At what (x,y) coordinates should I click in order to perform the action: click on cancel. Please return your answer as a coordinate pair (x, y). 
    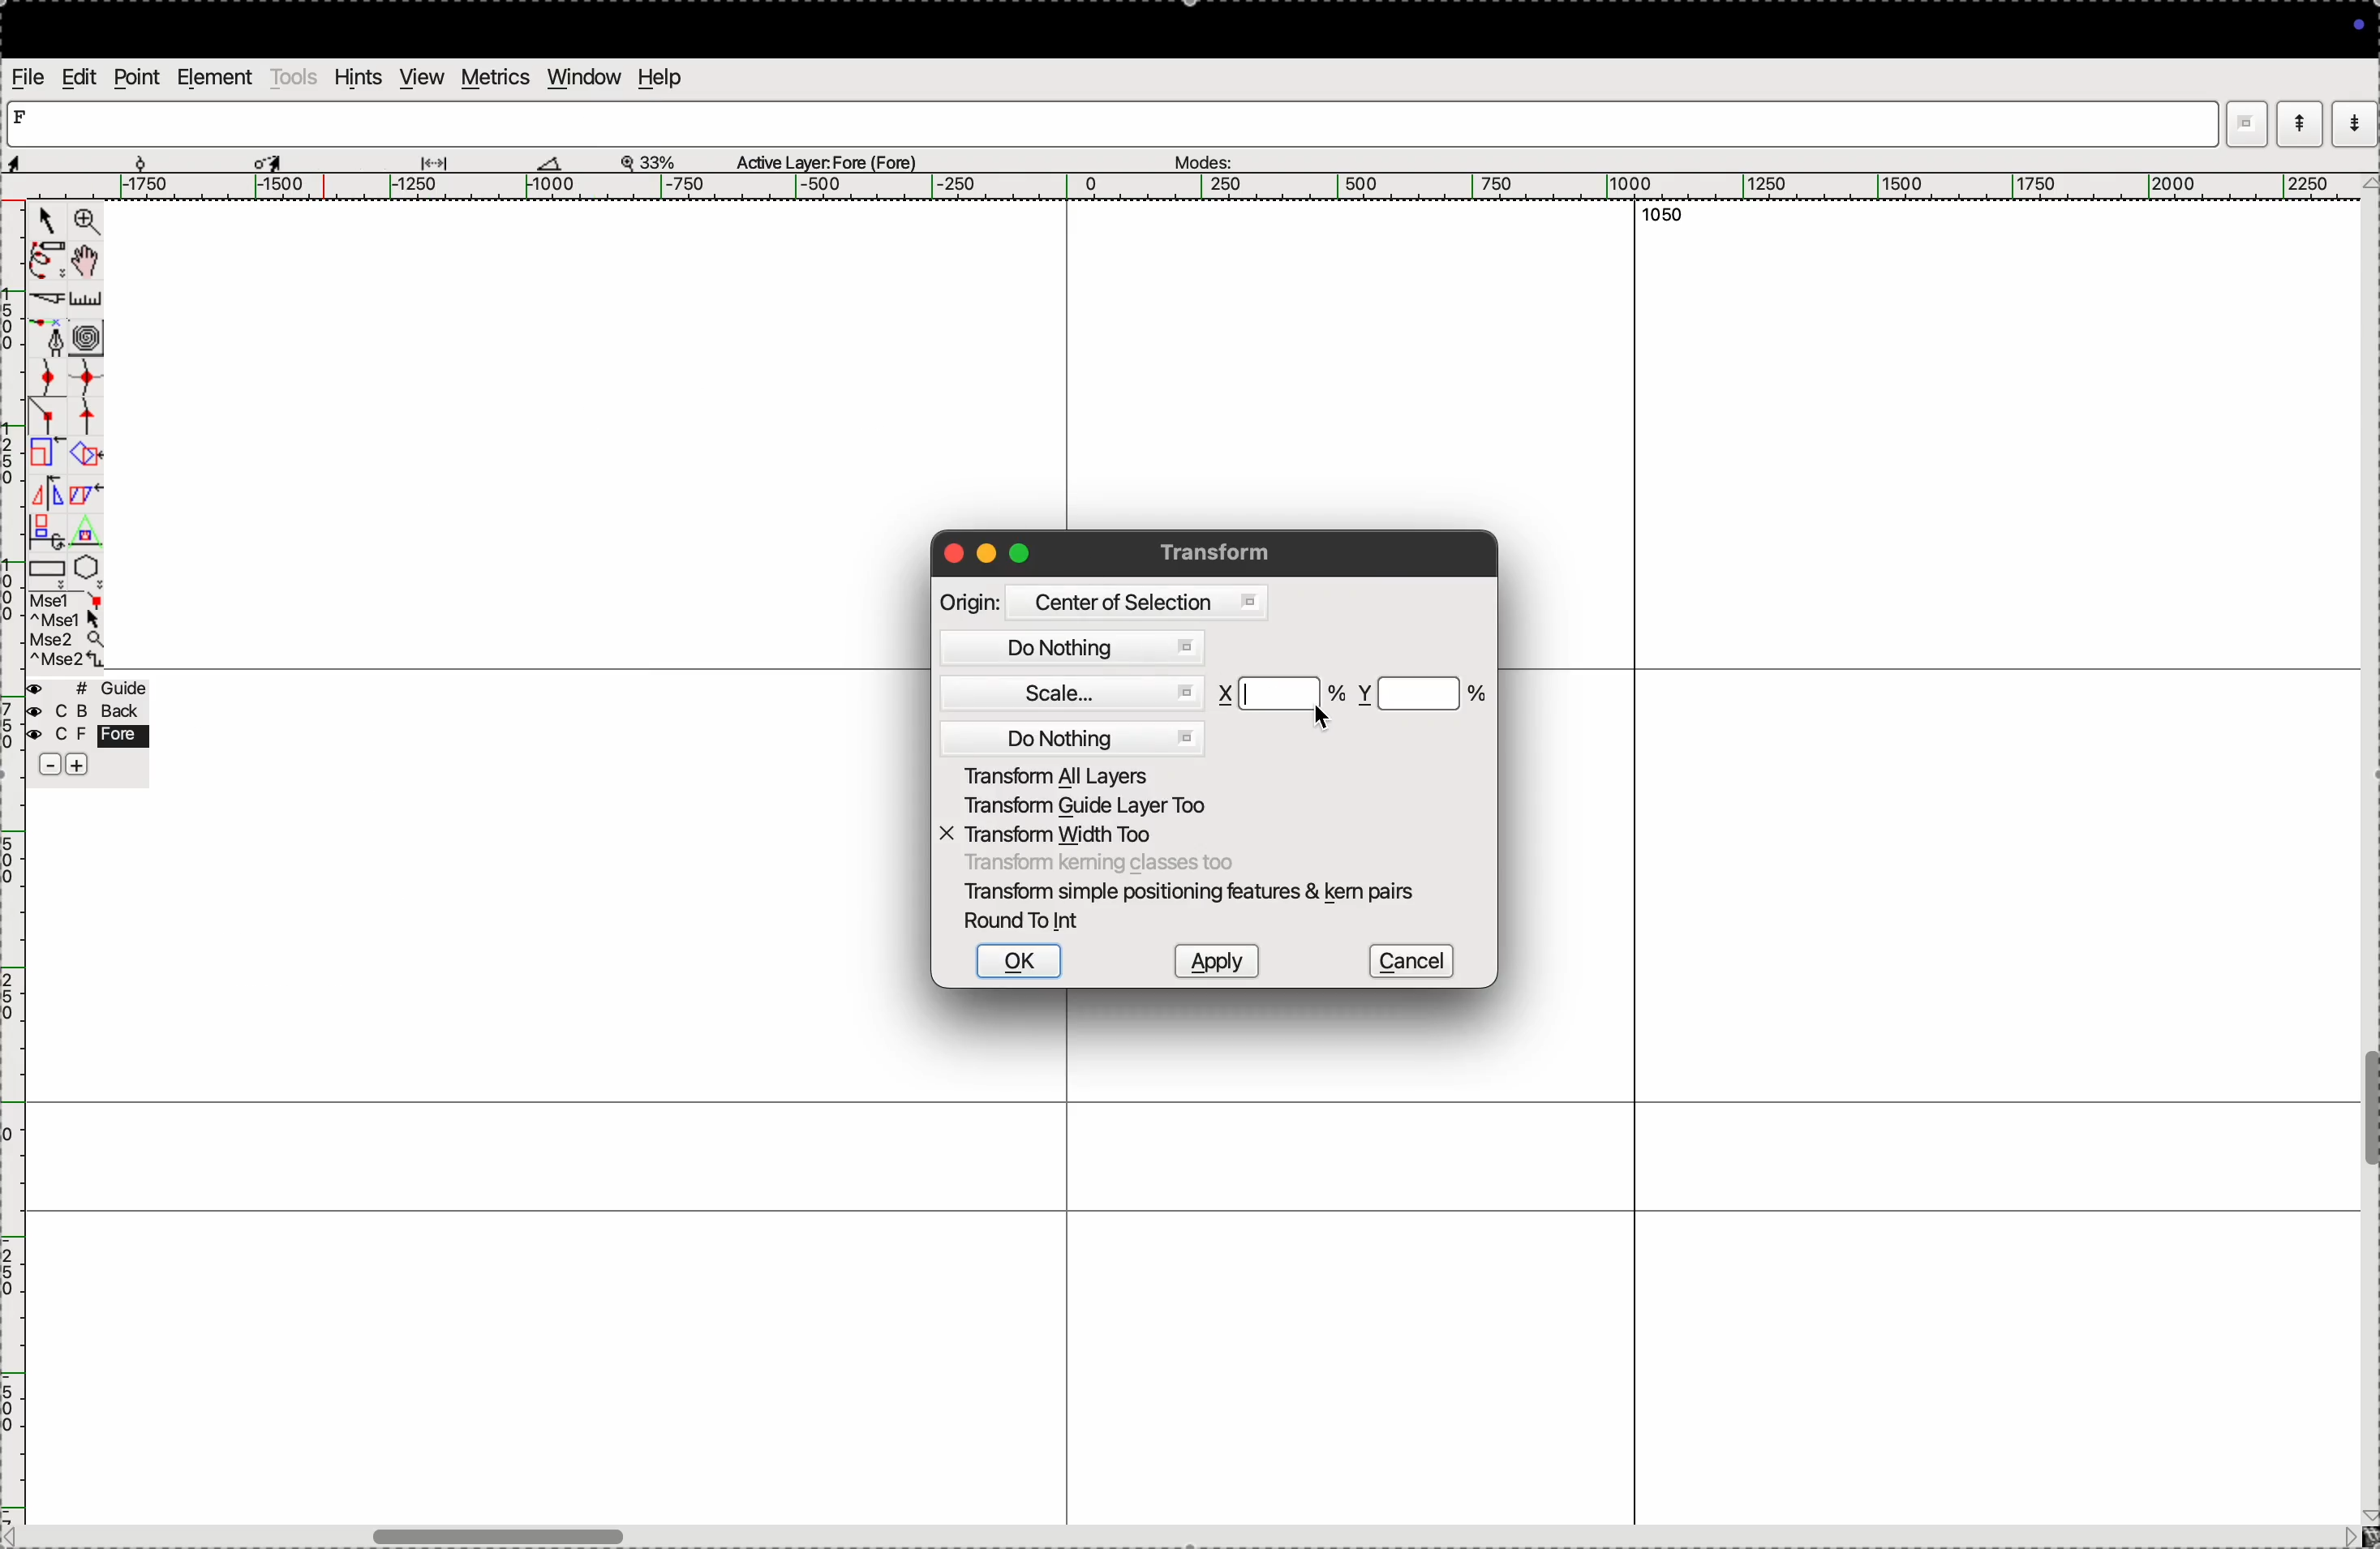
    Looking at the image, I should click on (1411, 960).